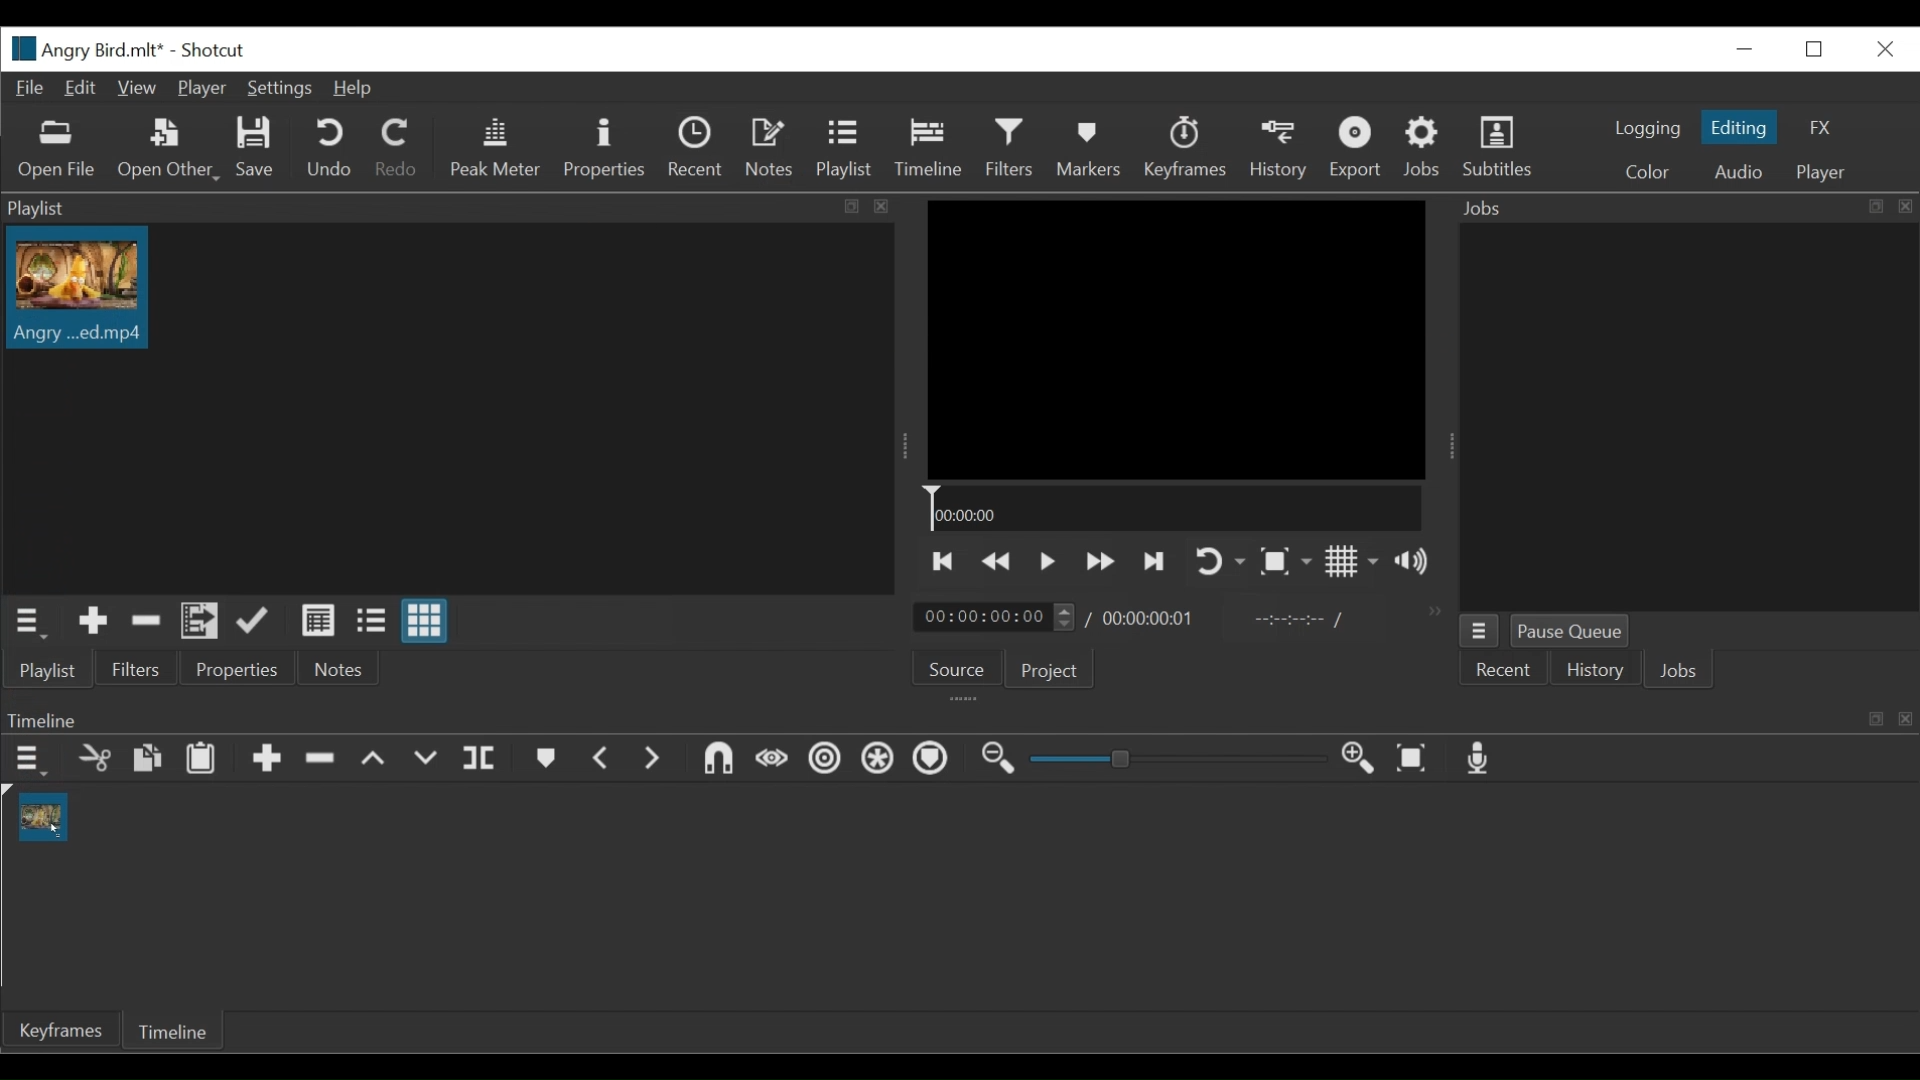 The width and height of the screenshot is (1920, 1080). Describe the element at coordinates (335, 669) in the screenshot. I see `Notes` at that location.